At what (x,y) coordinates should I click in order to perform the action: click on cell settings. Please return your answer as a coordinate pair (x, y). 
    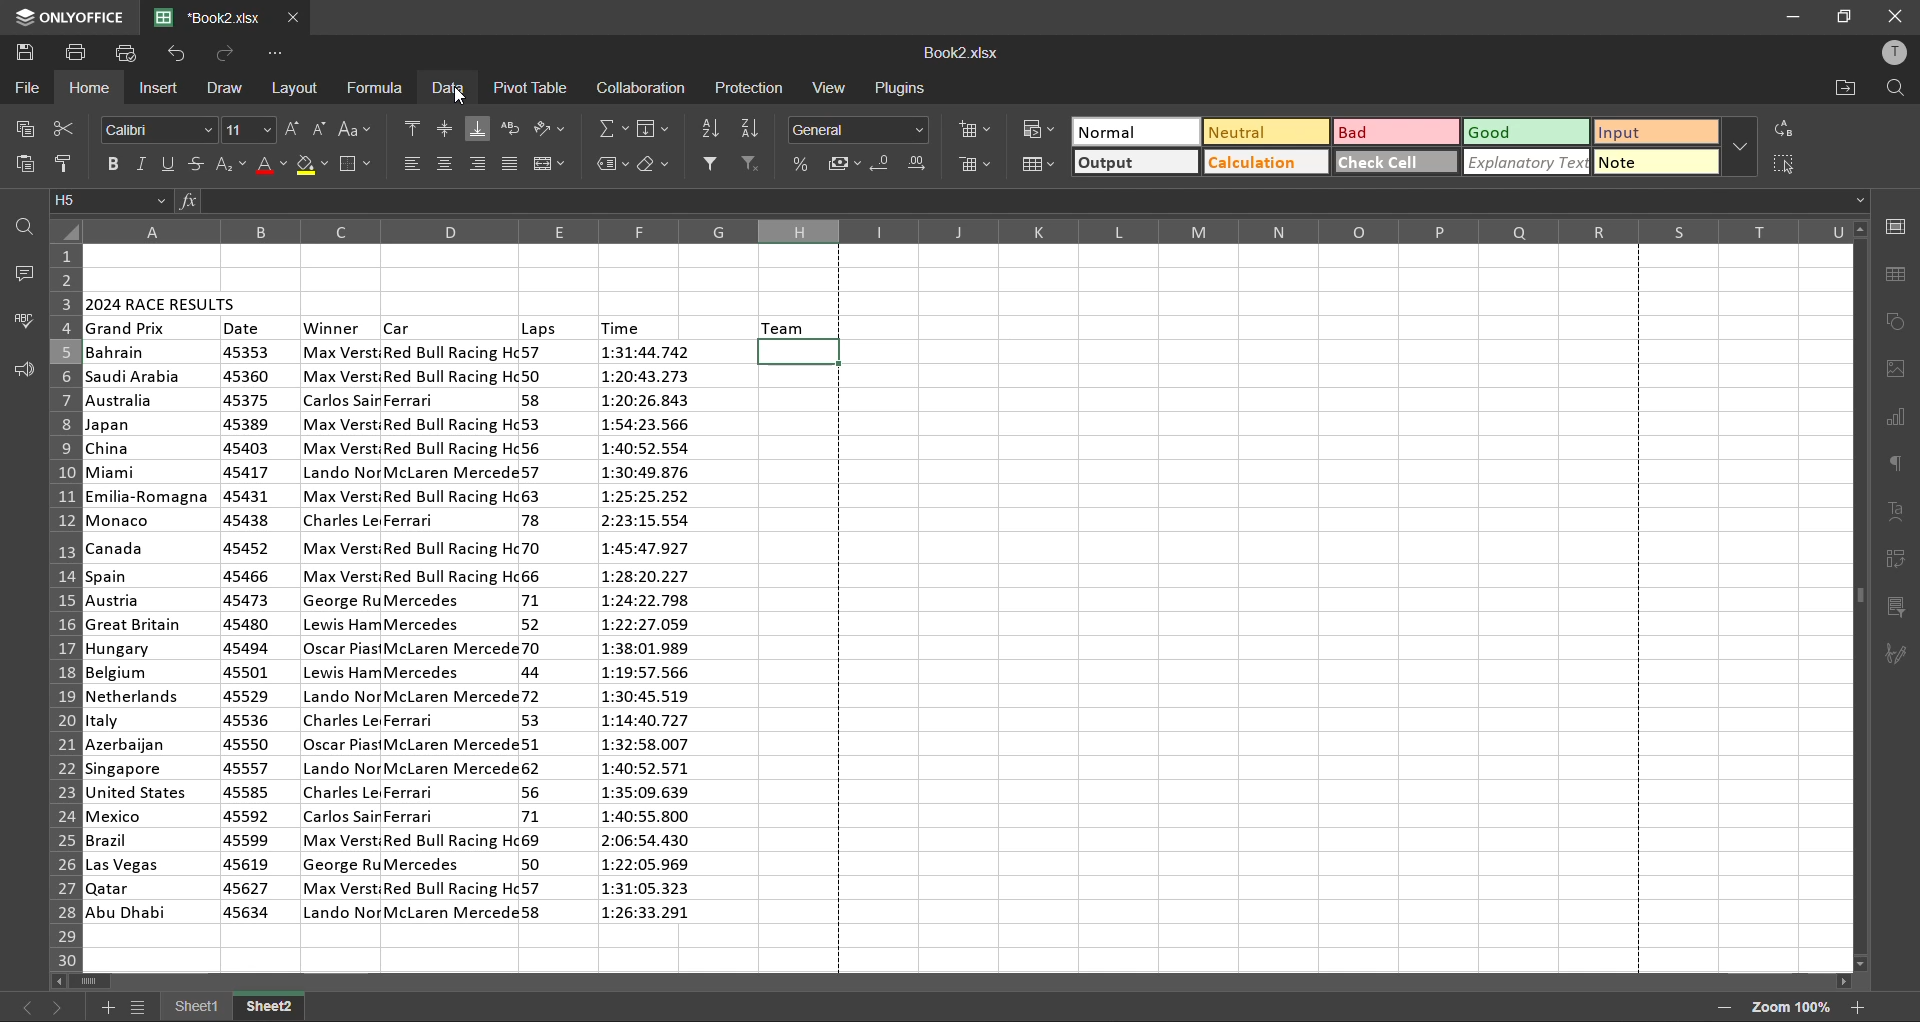
    Looking at the image, I should click on (1895, 226).